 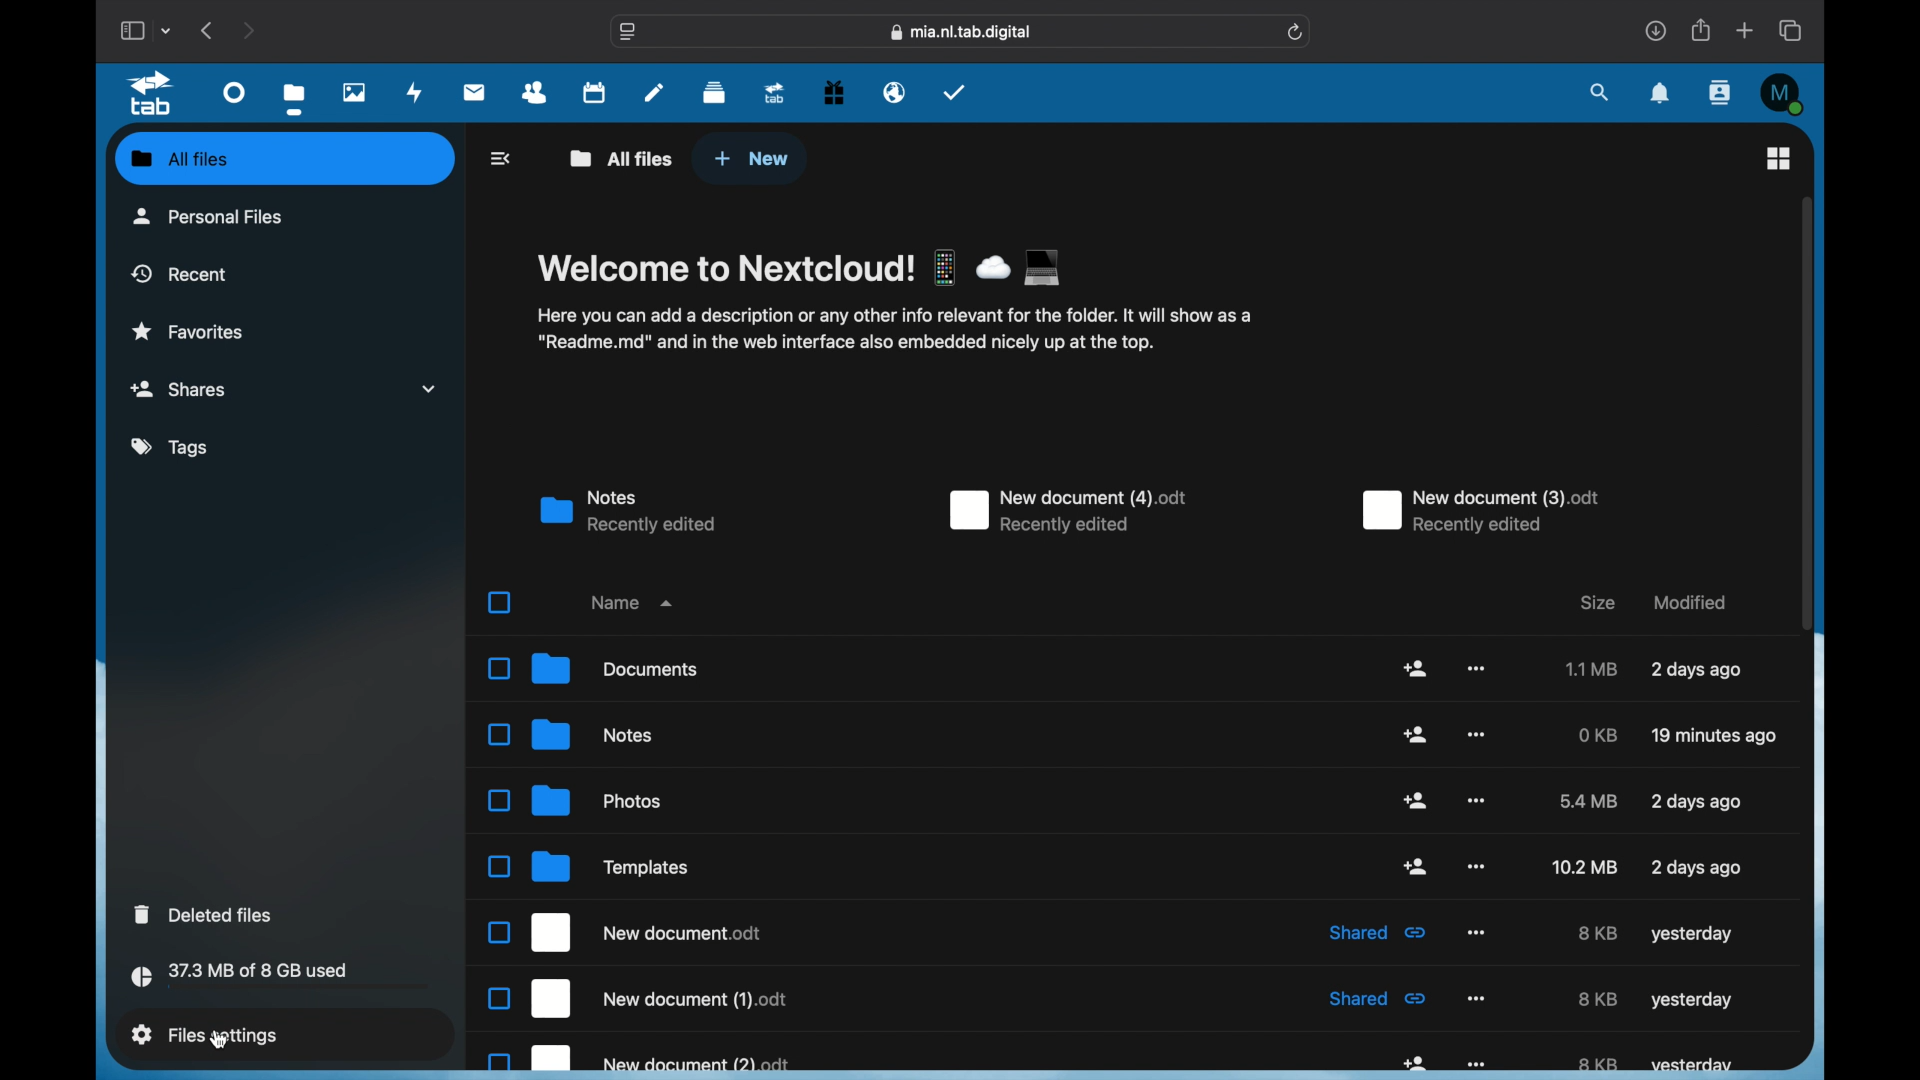 What do you see at coordinates (1476, 1065) in the screenshot?
I see `more options` at bounding box center [1476, 1065].